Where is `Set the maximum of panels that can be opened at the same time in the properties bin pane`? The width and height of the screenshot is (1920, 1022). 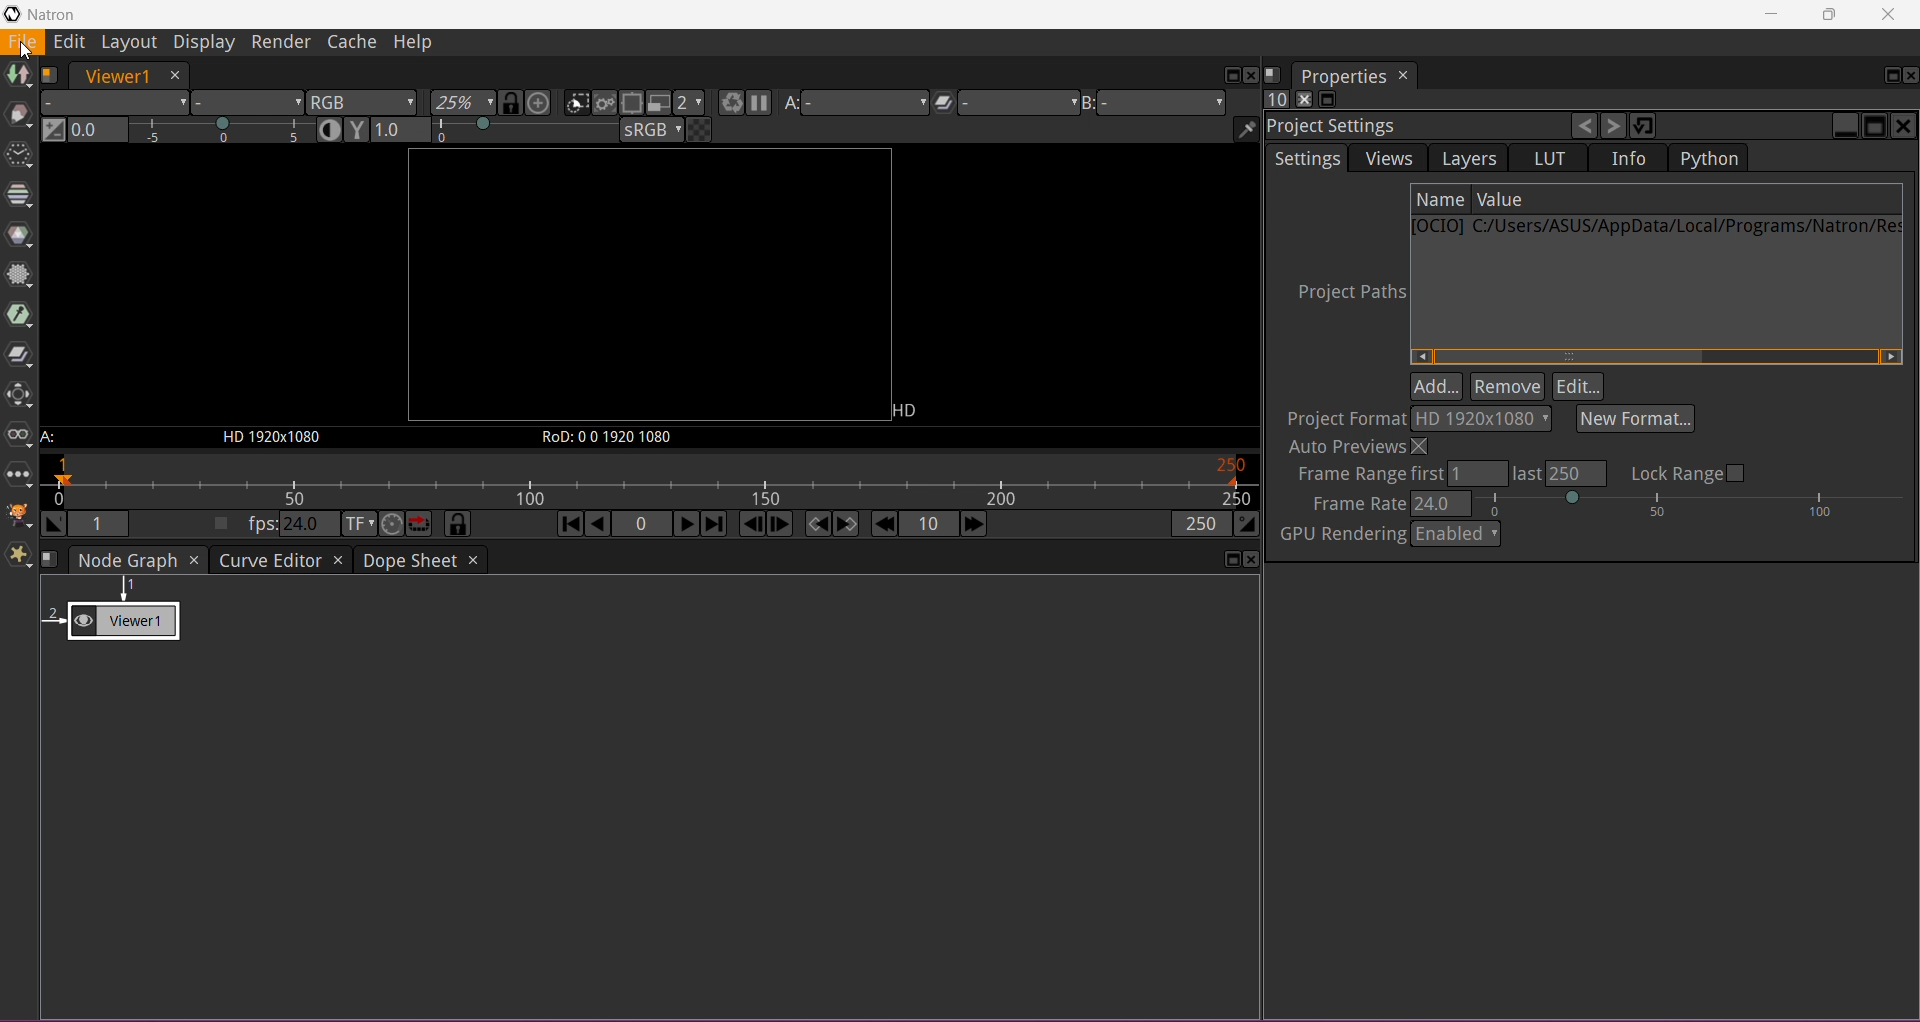 Set the maximum of panels that can be opened at the same time in the properties bin pane is located at coordinates (1278, 101).